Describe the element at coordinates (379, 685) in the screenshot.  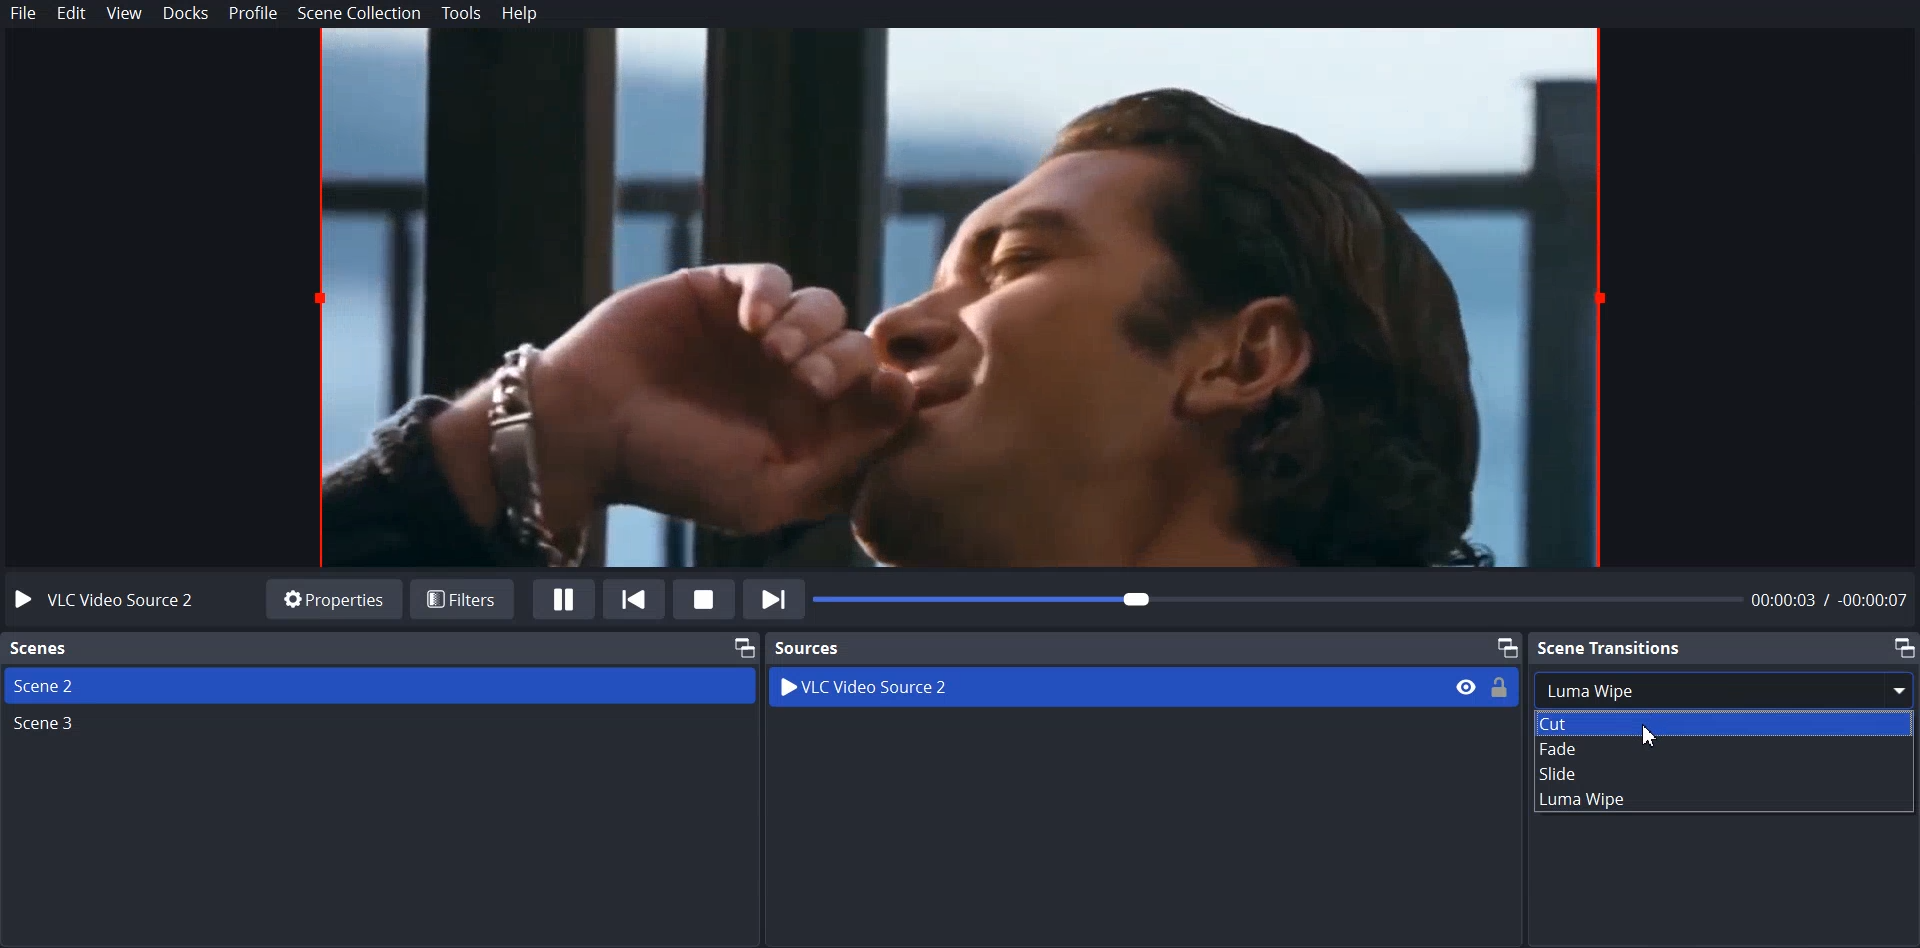
I see `Source 2` at that location.